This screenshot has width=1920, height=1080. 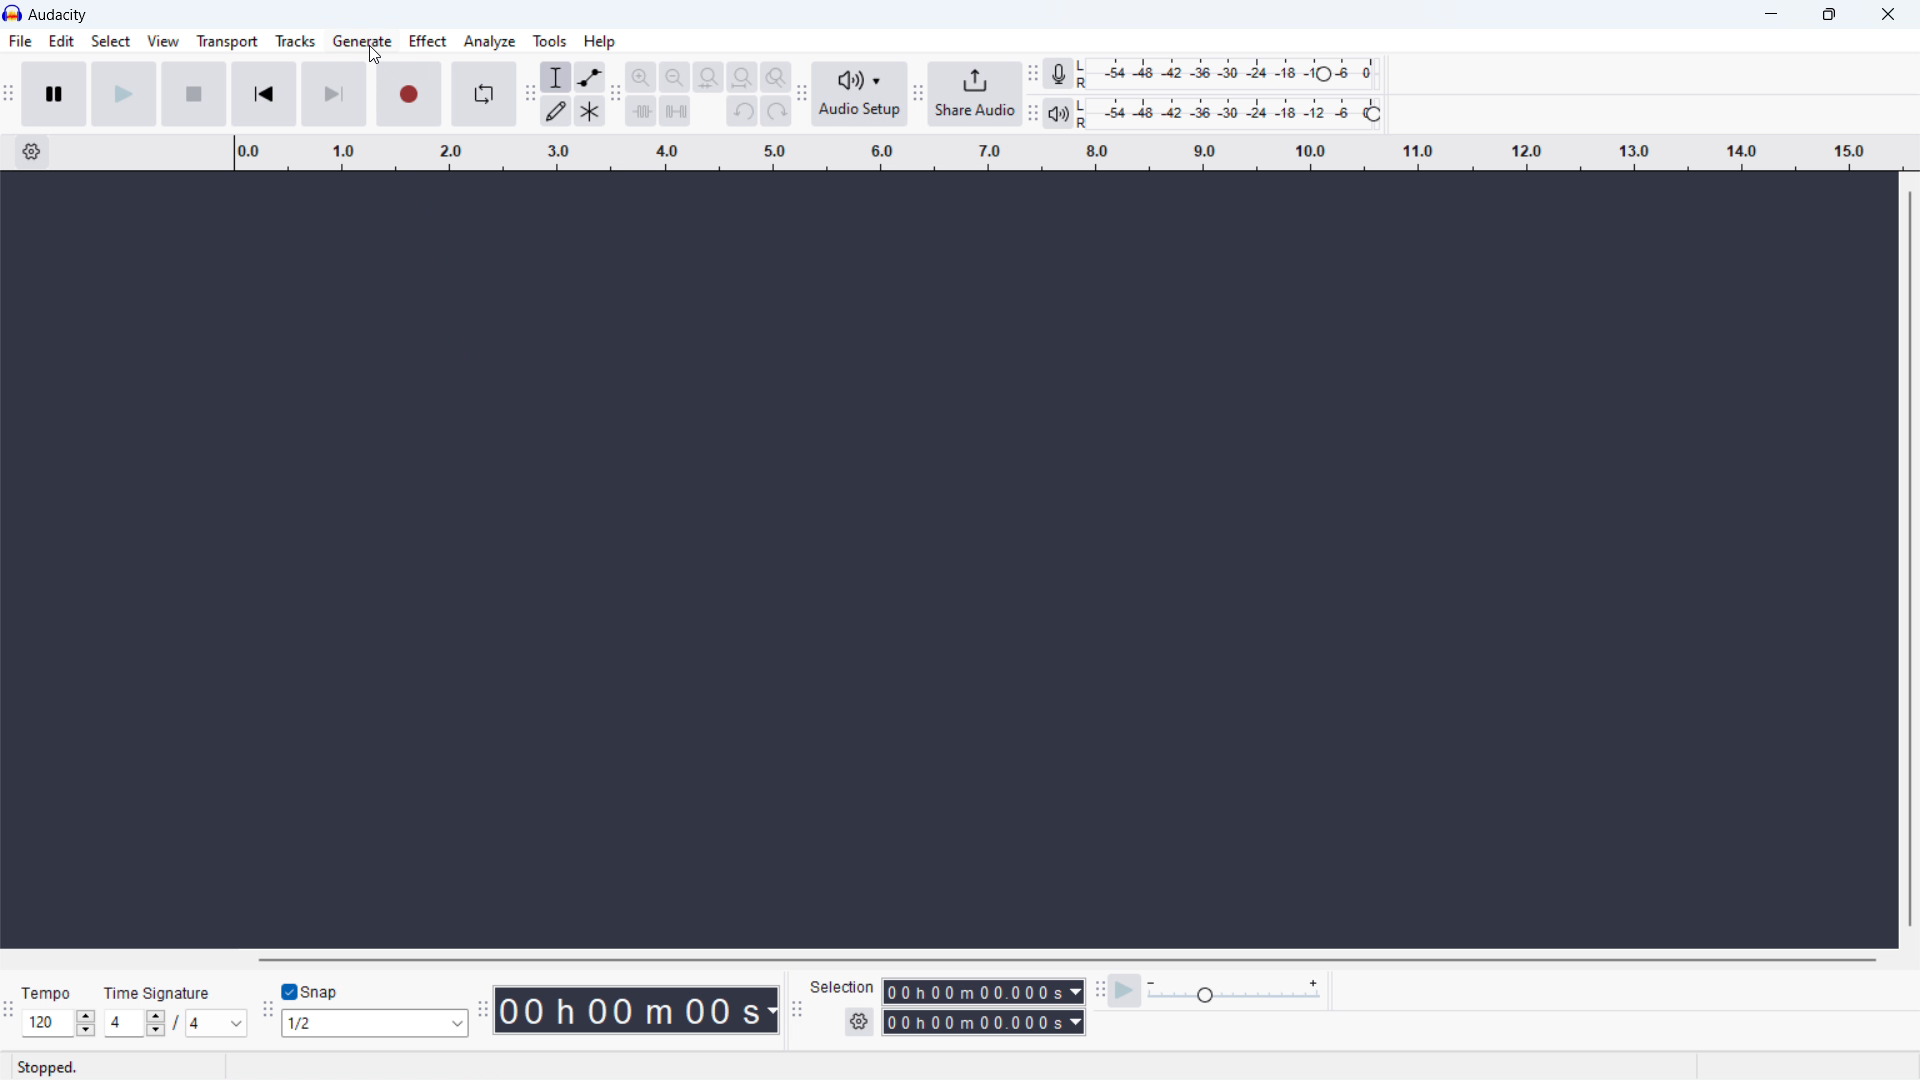 What do you see at coordinates (1058, 113) in the screenshot?
I see `playback meter` at bounding box center [1058, 113].